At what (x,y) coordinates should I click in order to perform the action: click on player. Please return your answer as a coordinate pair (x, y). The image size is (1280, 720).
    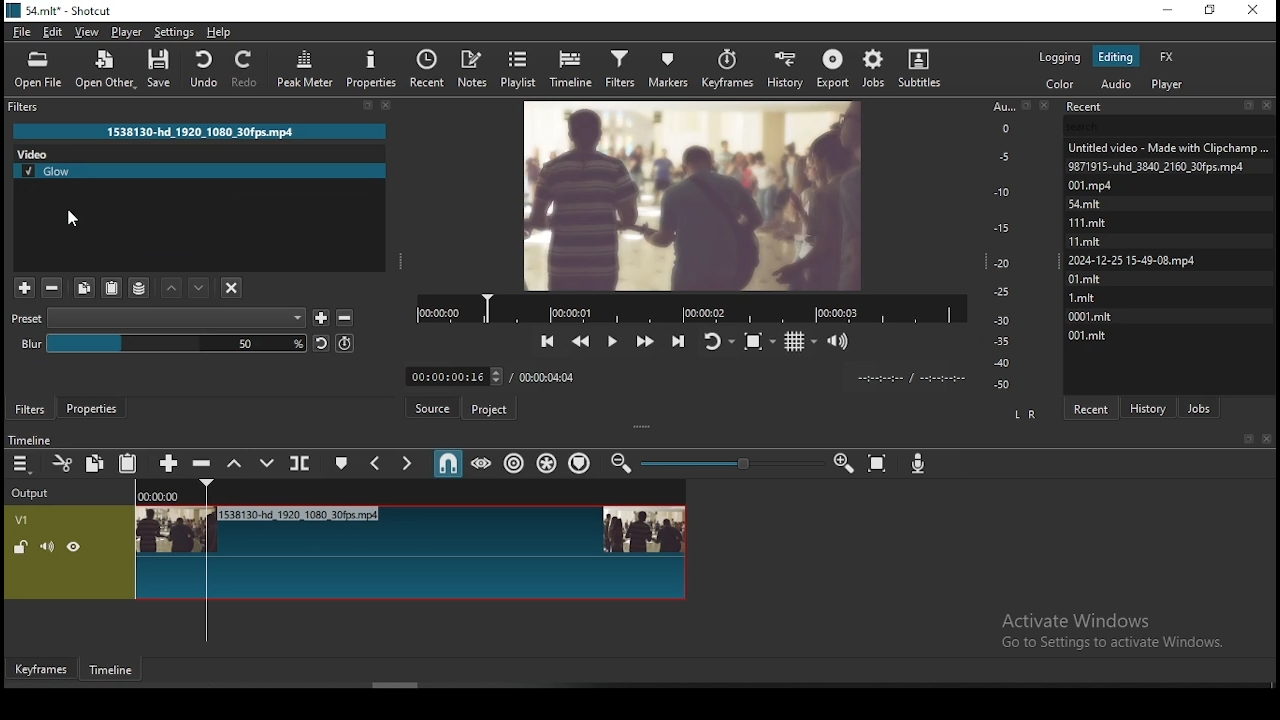
    Looking at the image, I should click on (128, 32).